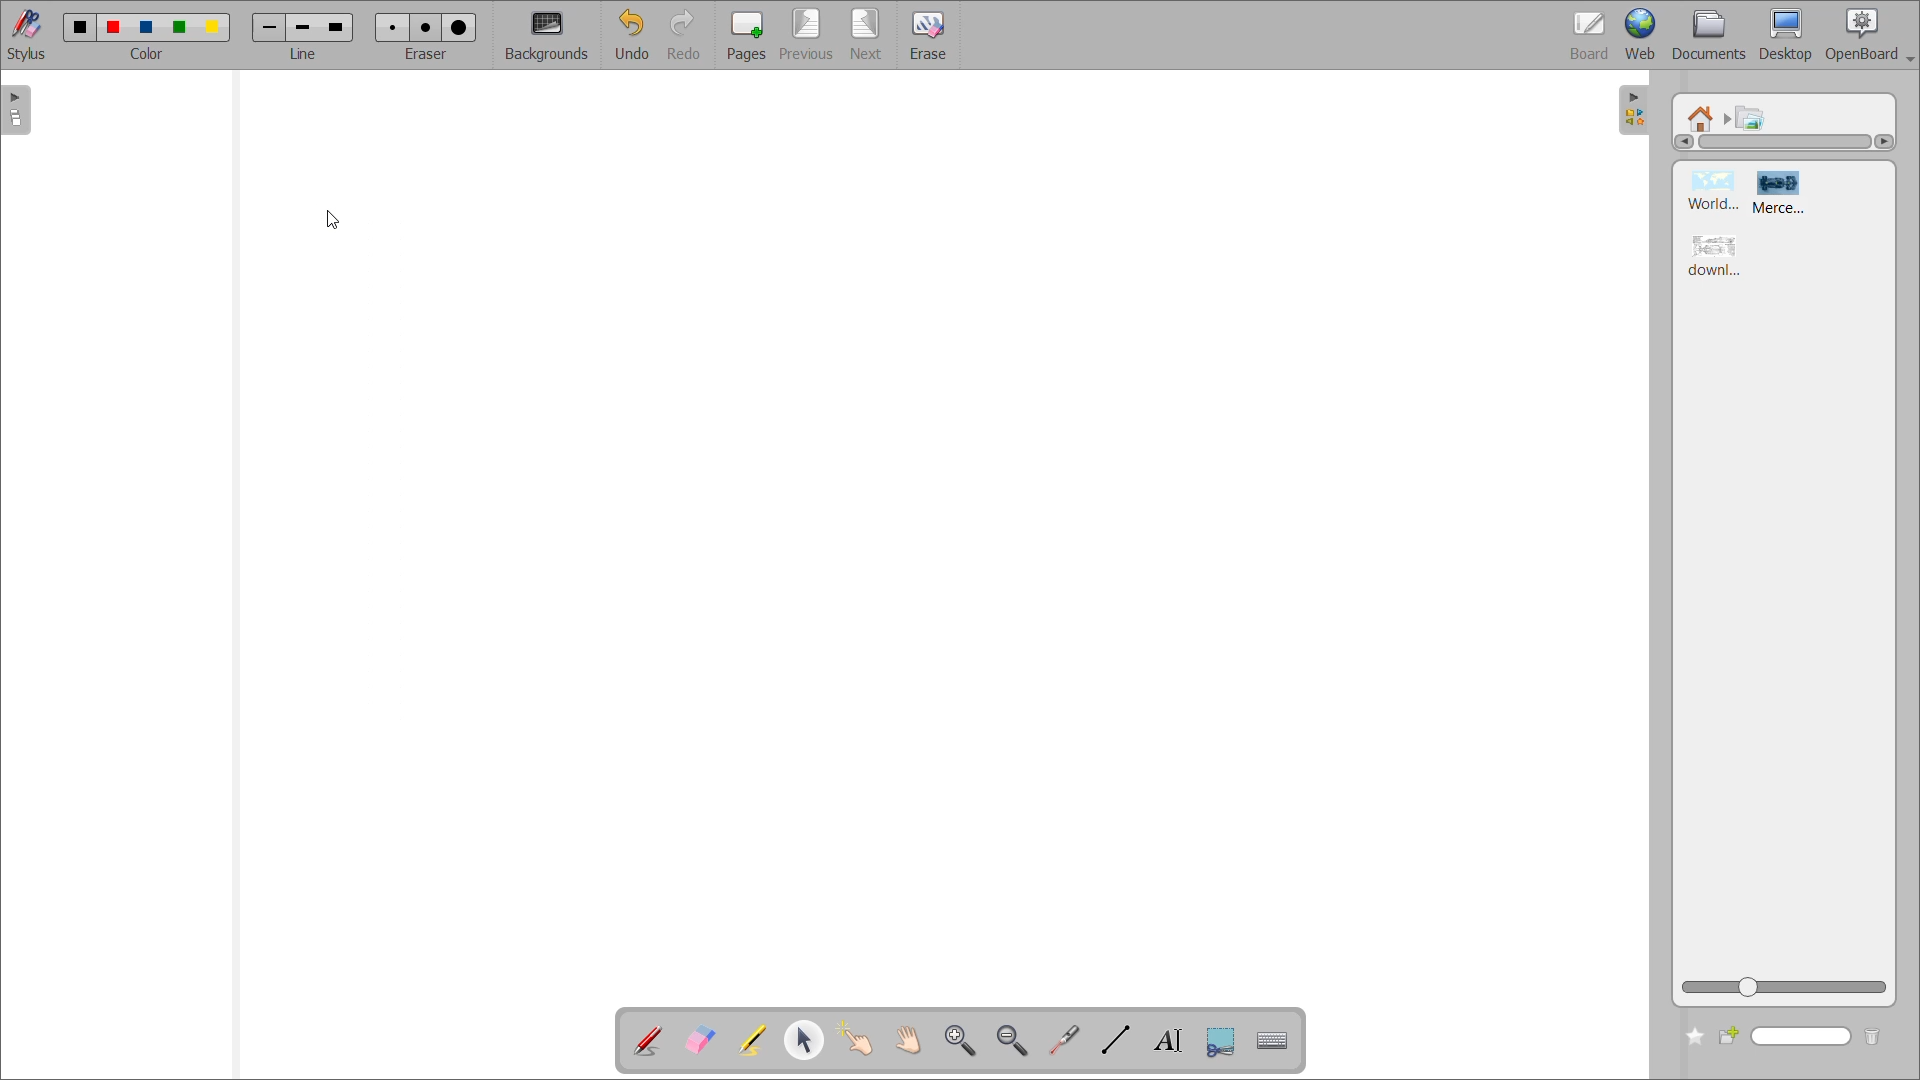  What do you see at coordinates (1870, 1040) in the screenshot?
I see `delete` at bounding box center [1870, 1040].